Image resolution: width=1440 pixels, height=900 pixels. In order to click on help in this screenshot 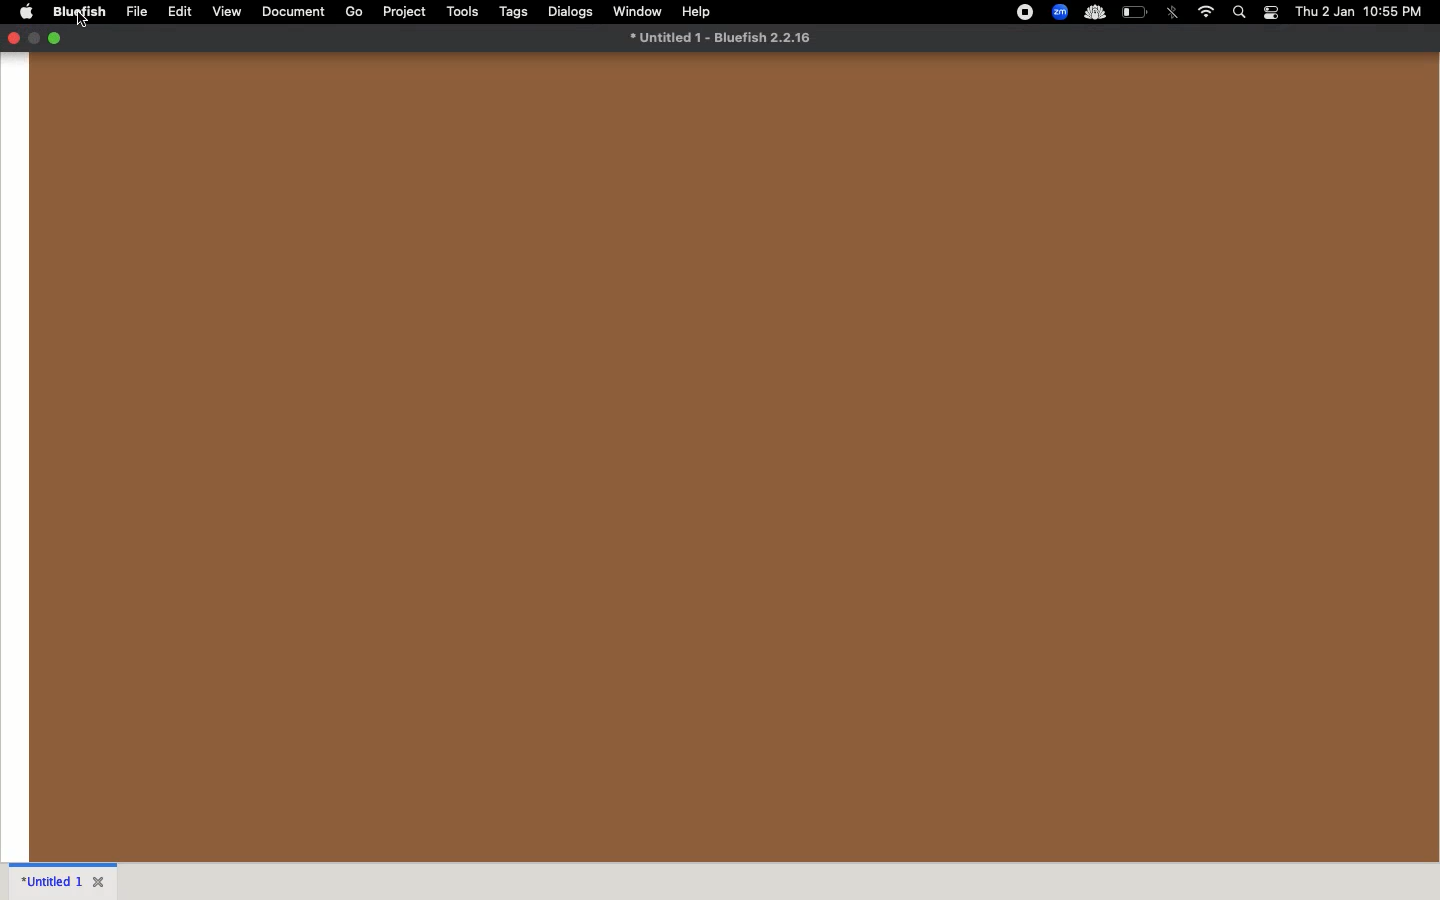, I will do `click(697, 11)`.